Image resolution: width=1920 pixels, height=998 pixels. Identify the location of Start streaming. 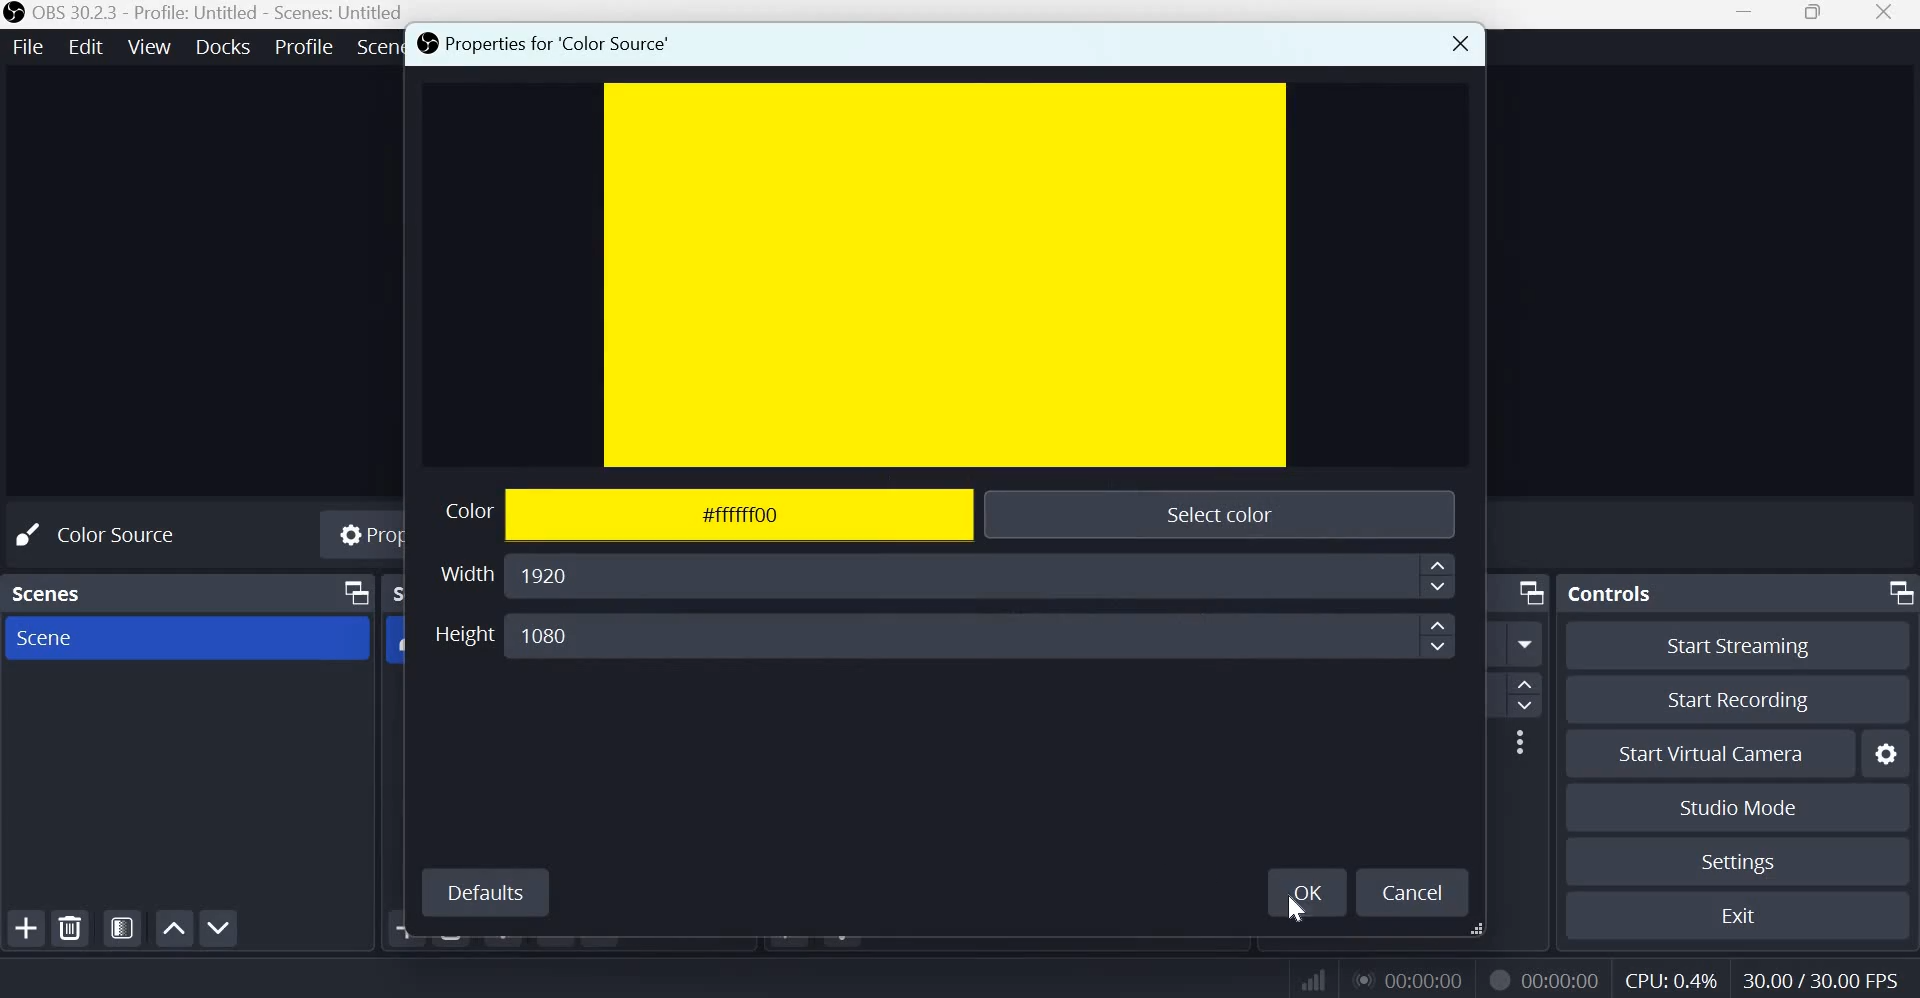
(1747, 645).